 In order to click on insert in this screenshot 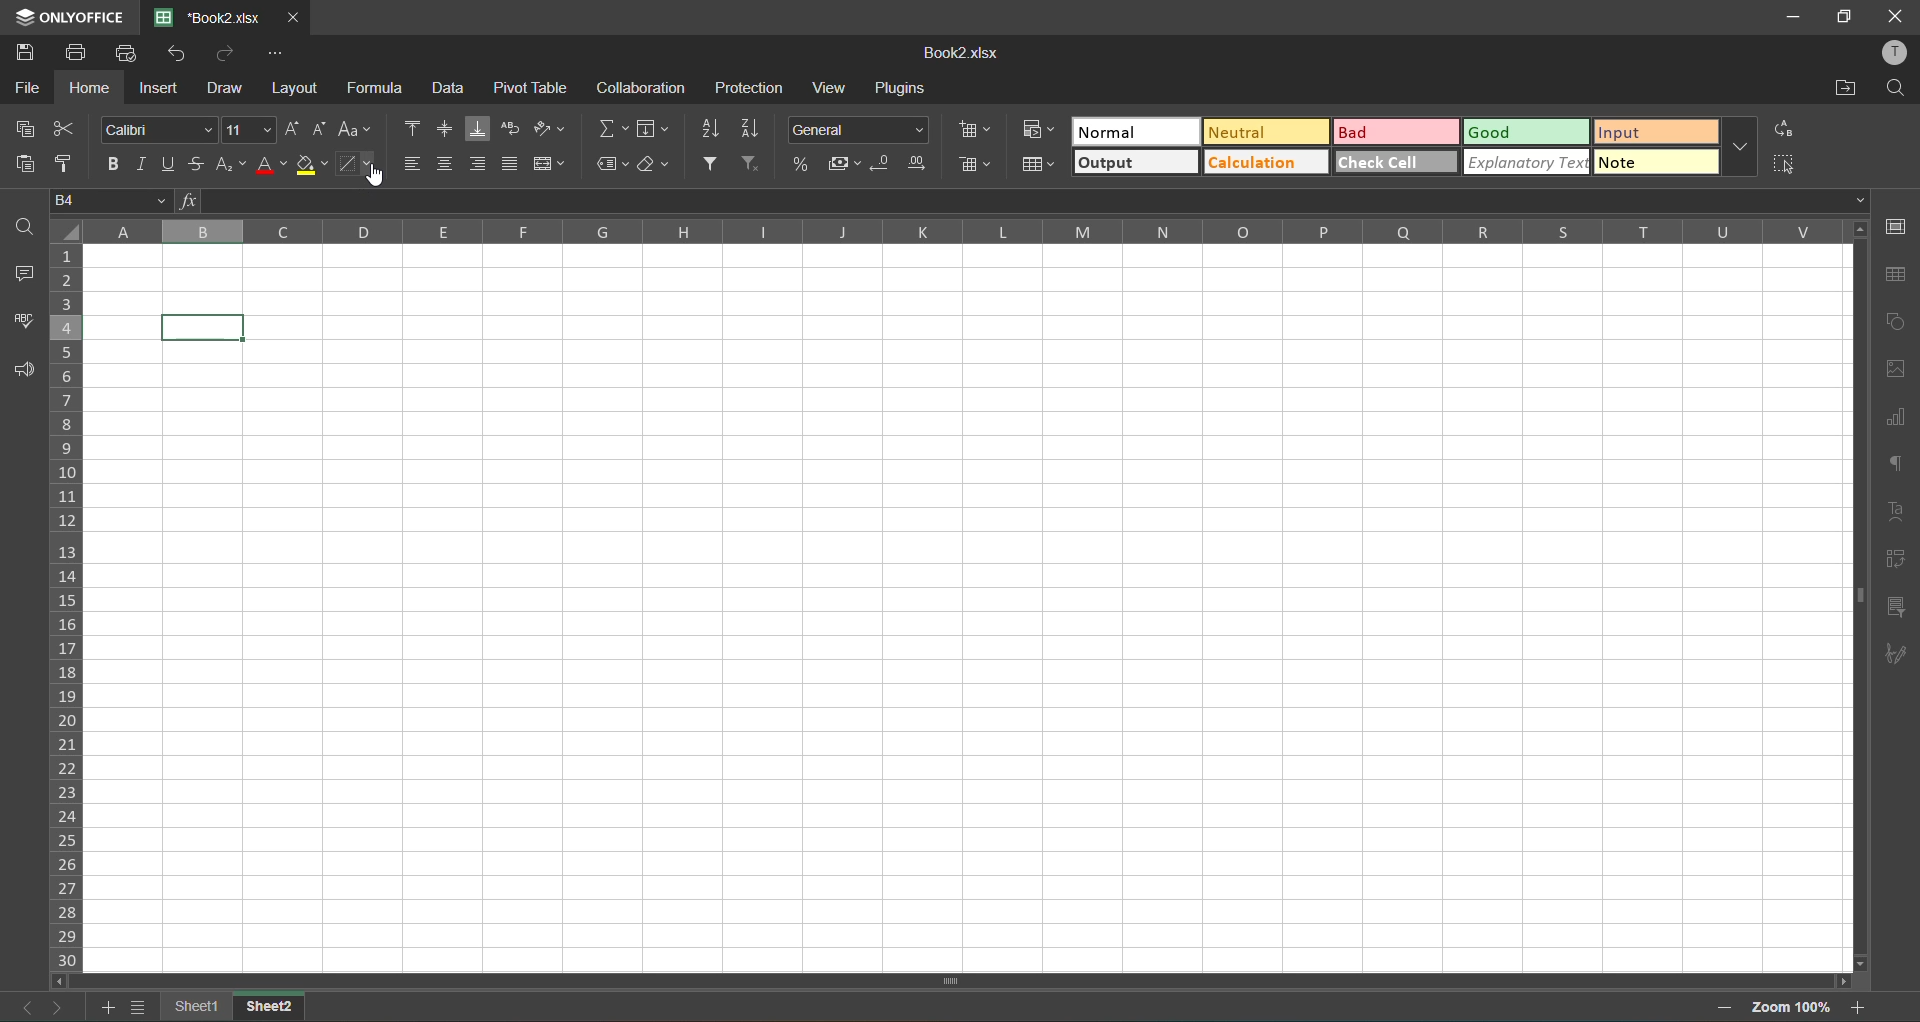, I will do `click(161, 89)`.